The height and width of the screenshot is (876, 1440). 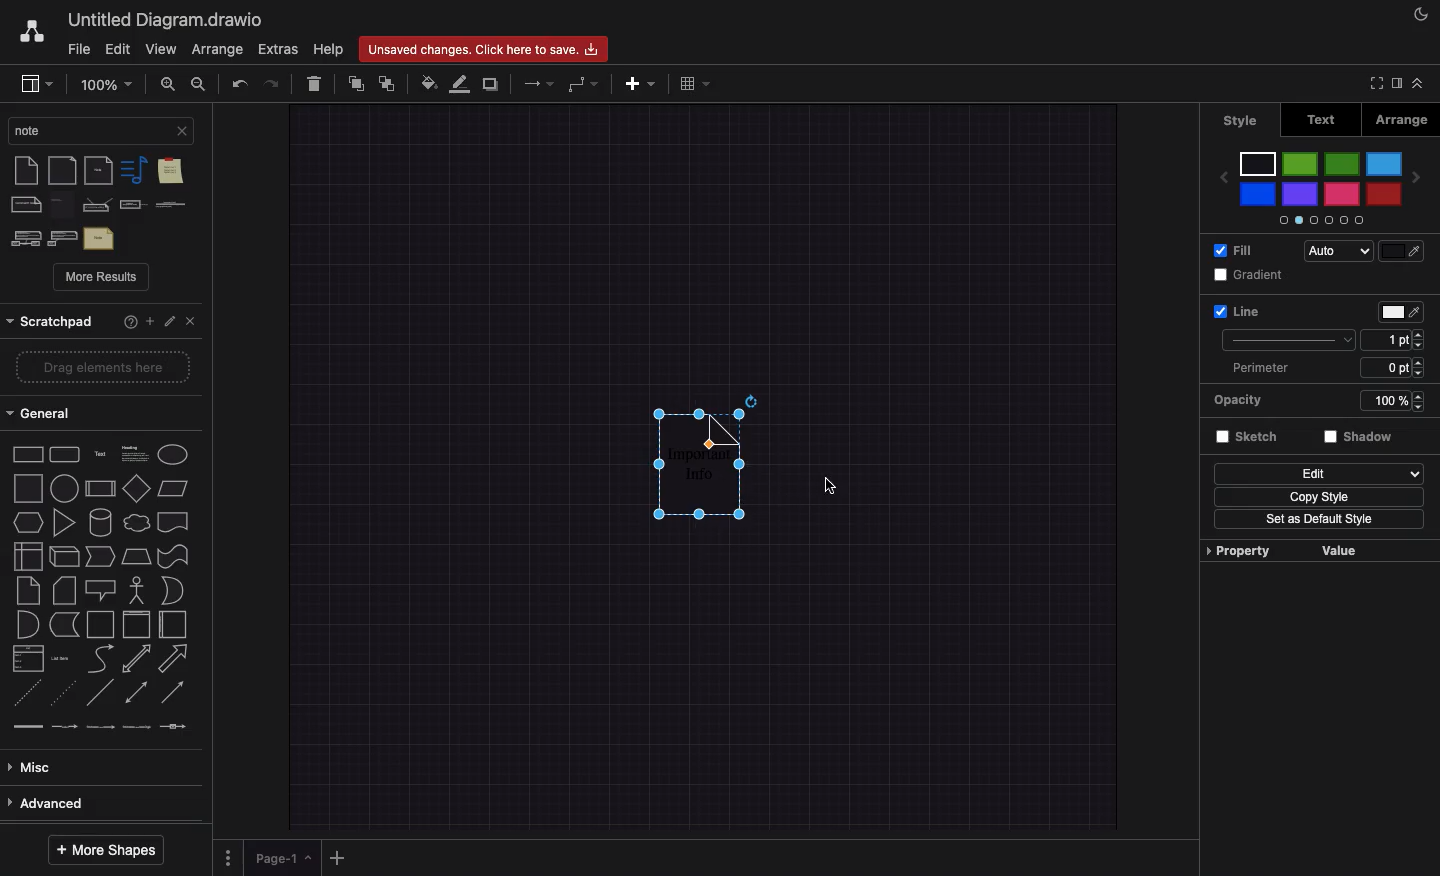 I want to click on Help, so click(x=130, y=323).